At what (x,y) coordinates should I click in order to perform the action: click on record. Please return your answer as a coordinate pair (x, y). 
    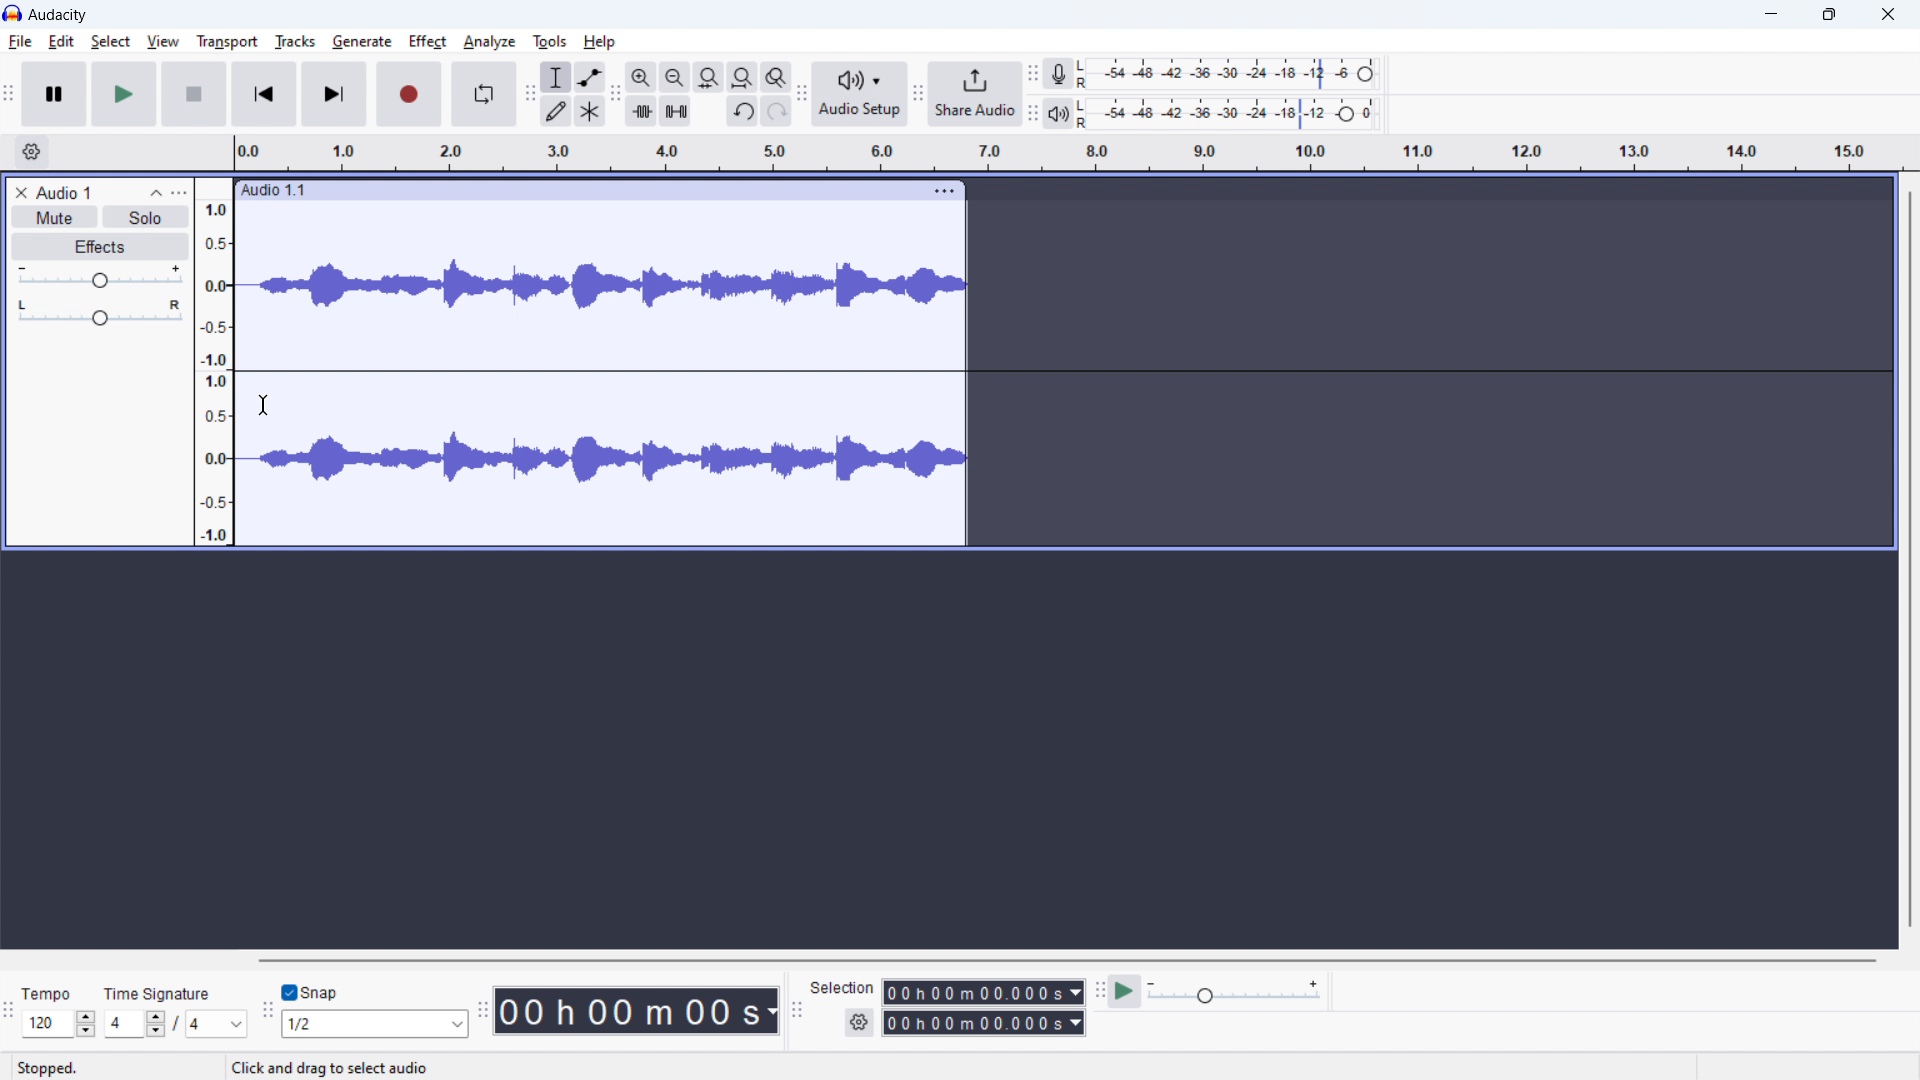
    Looking at the image, I should click on (408, 95).